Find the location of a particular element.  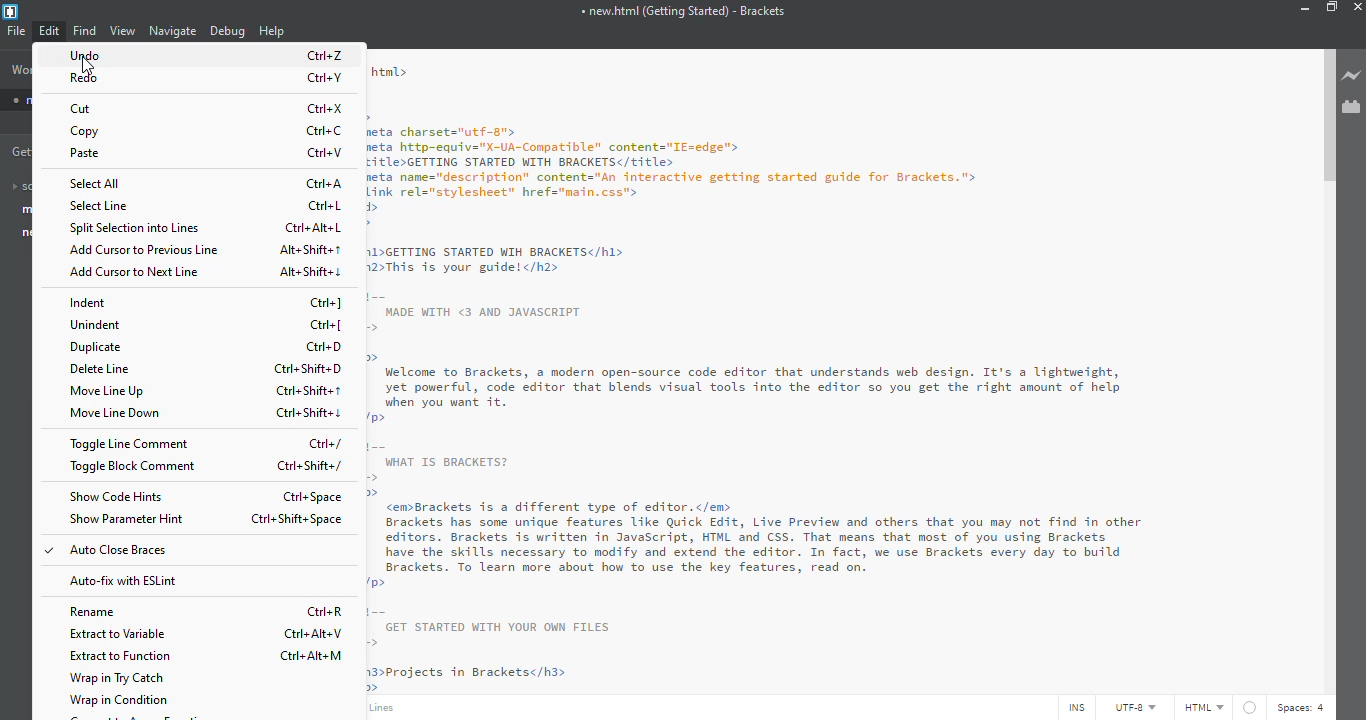

ctrl+alt+l is located at coordinates (312, 229).